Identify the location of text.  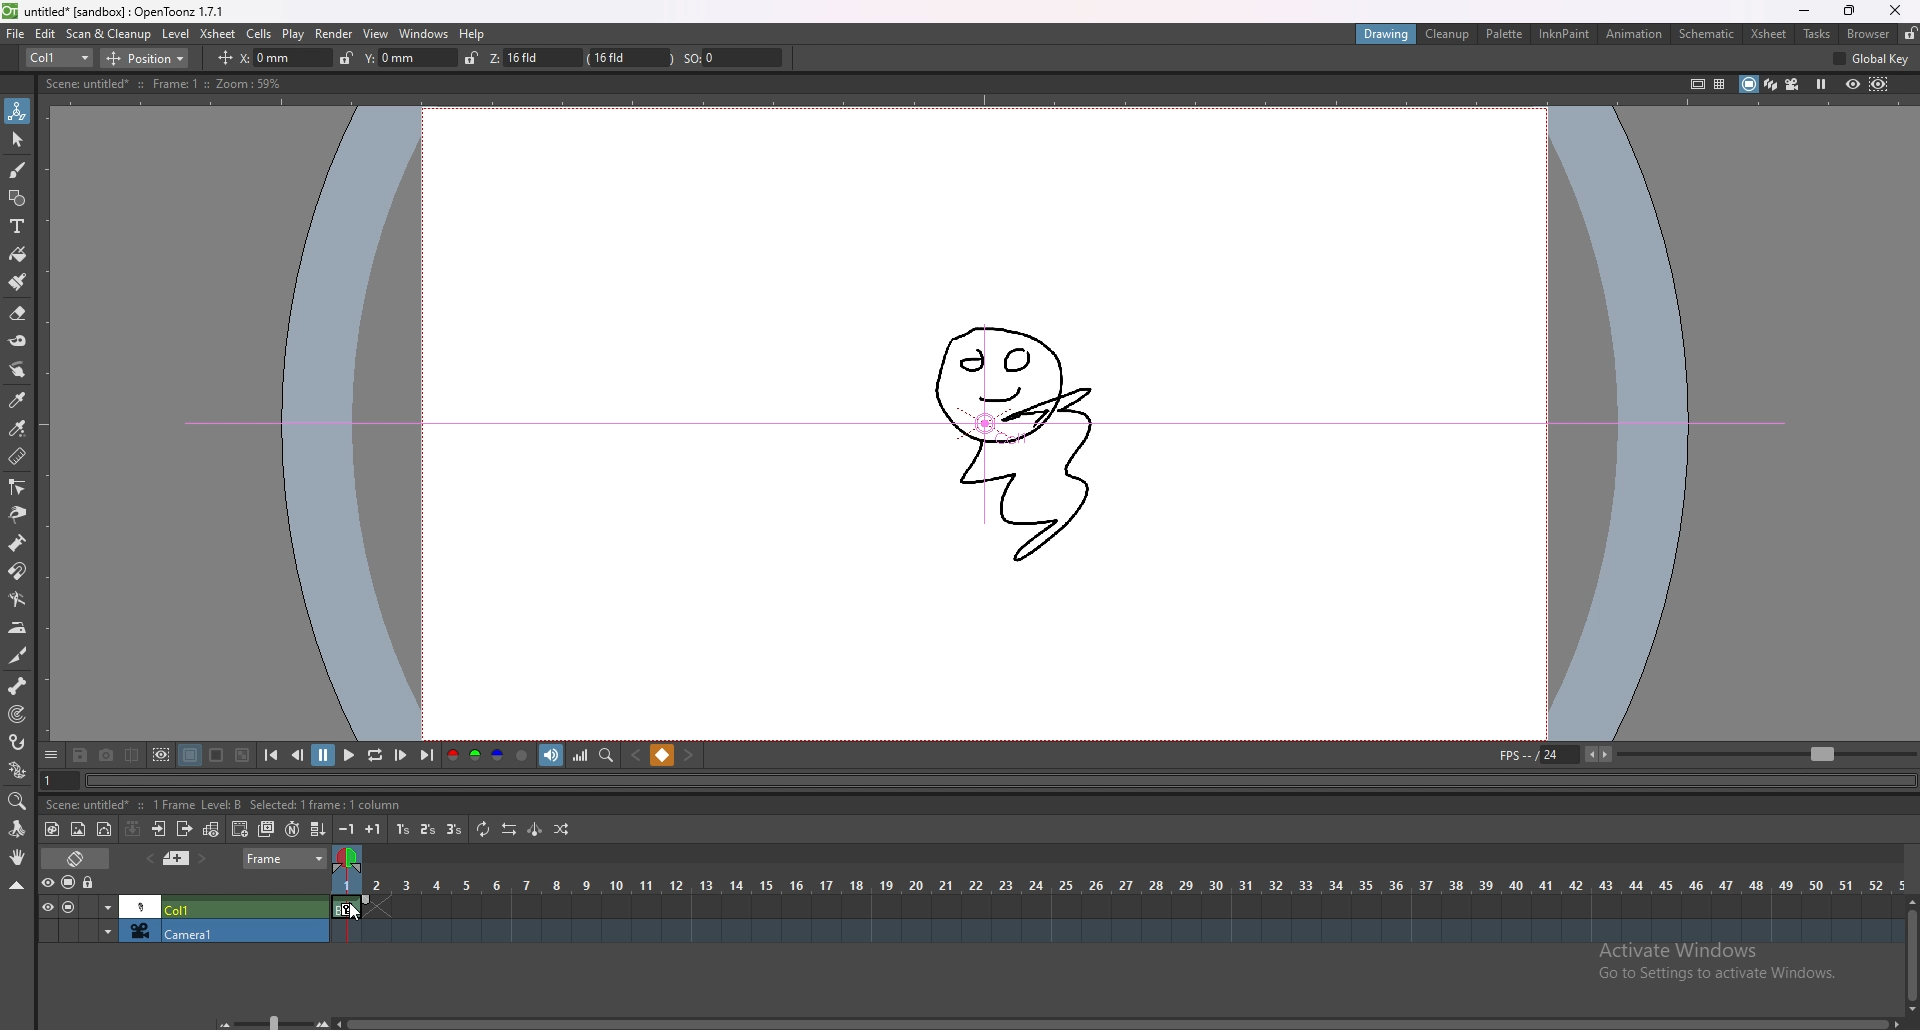
(18, 226).